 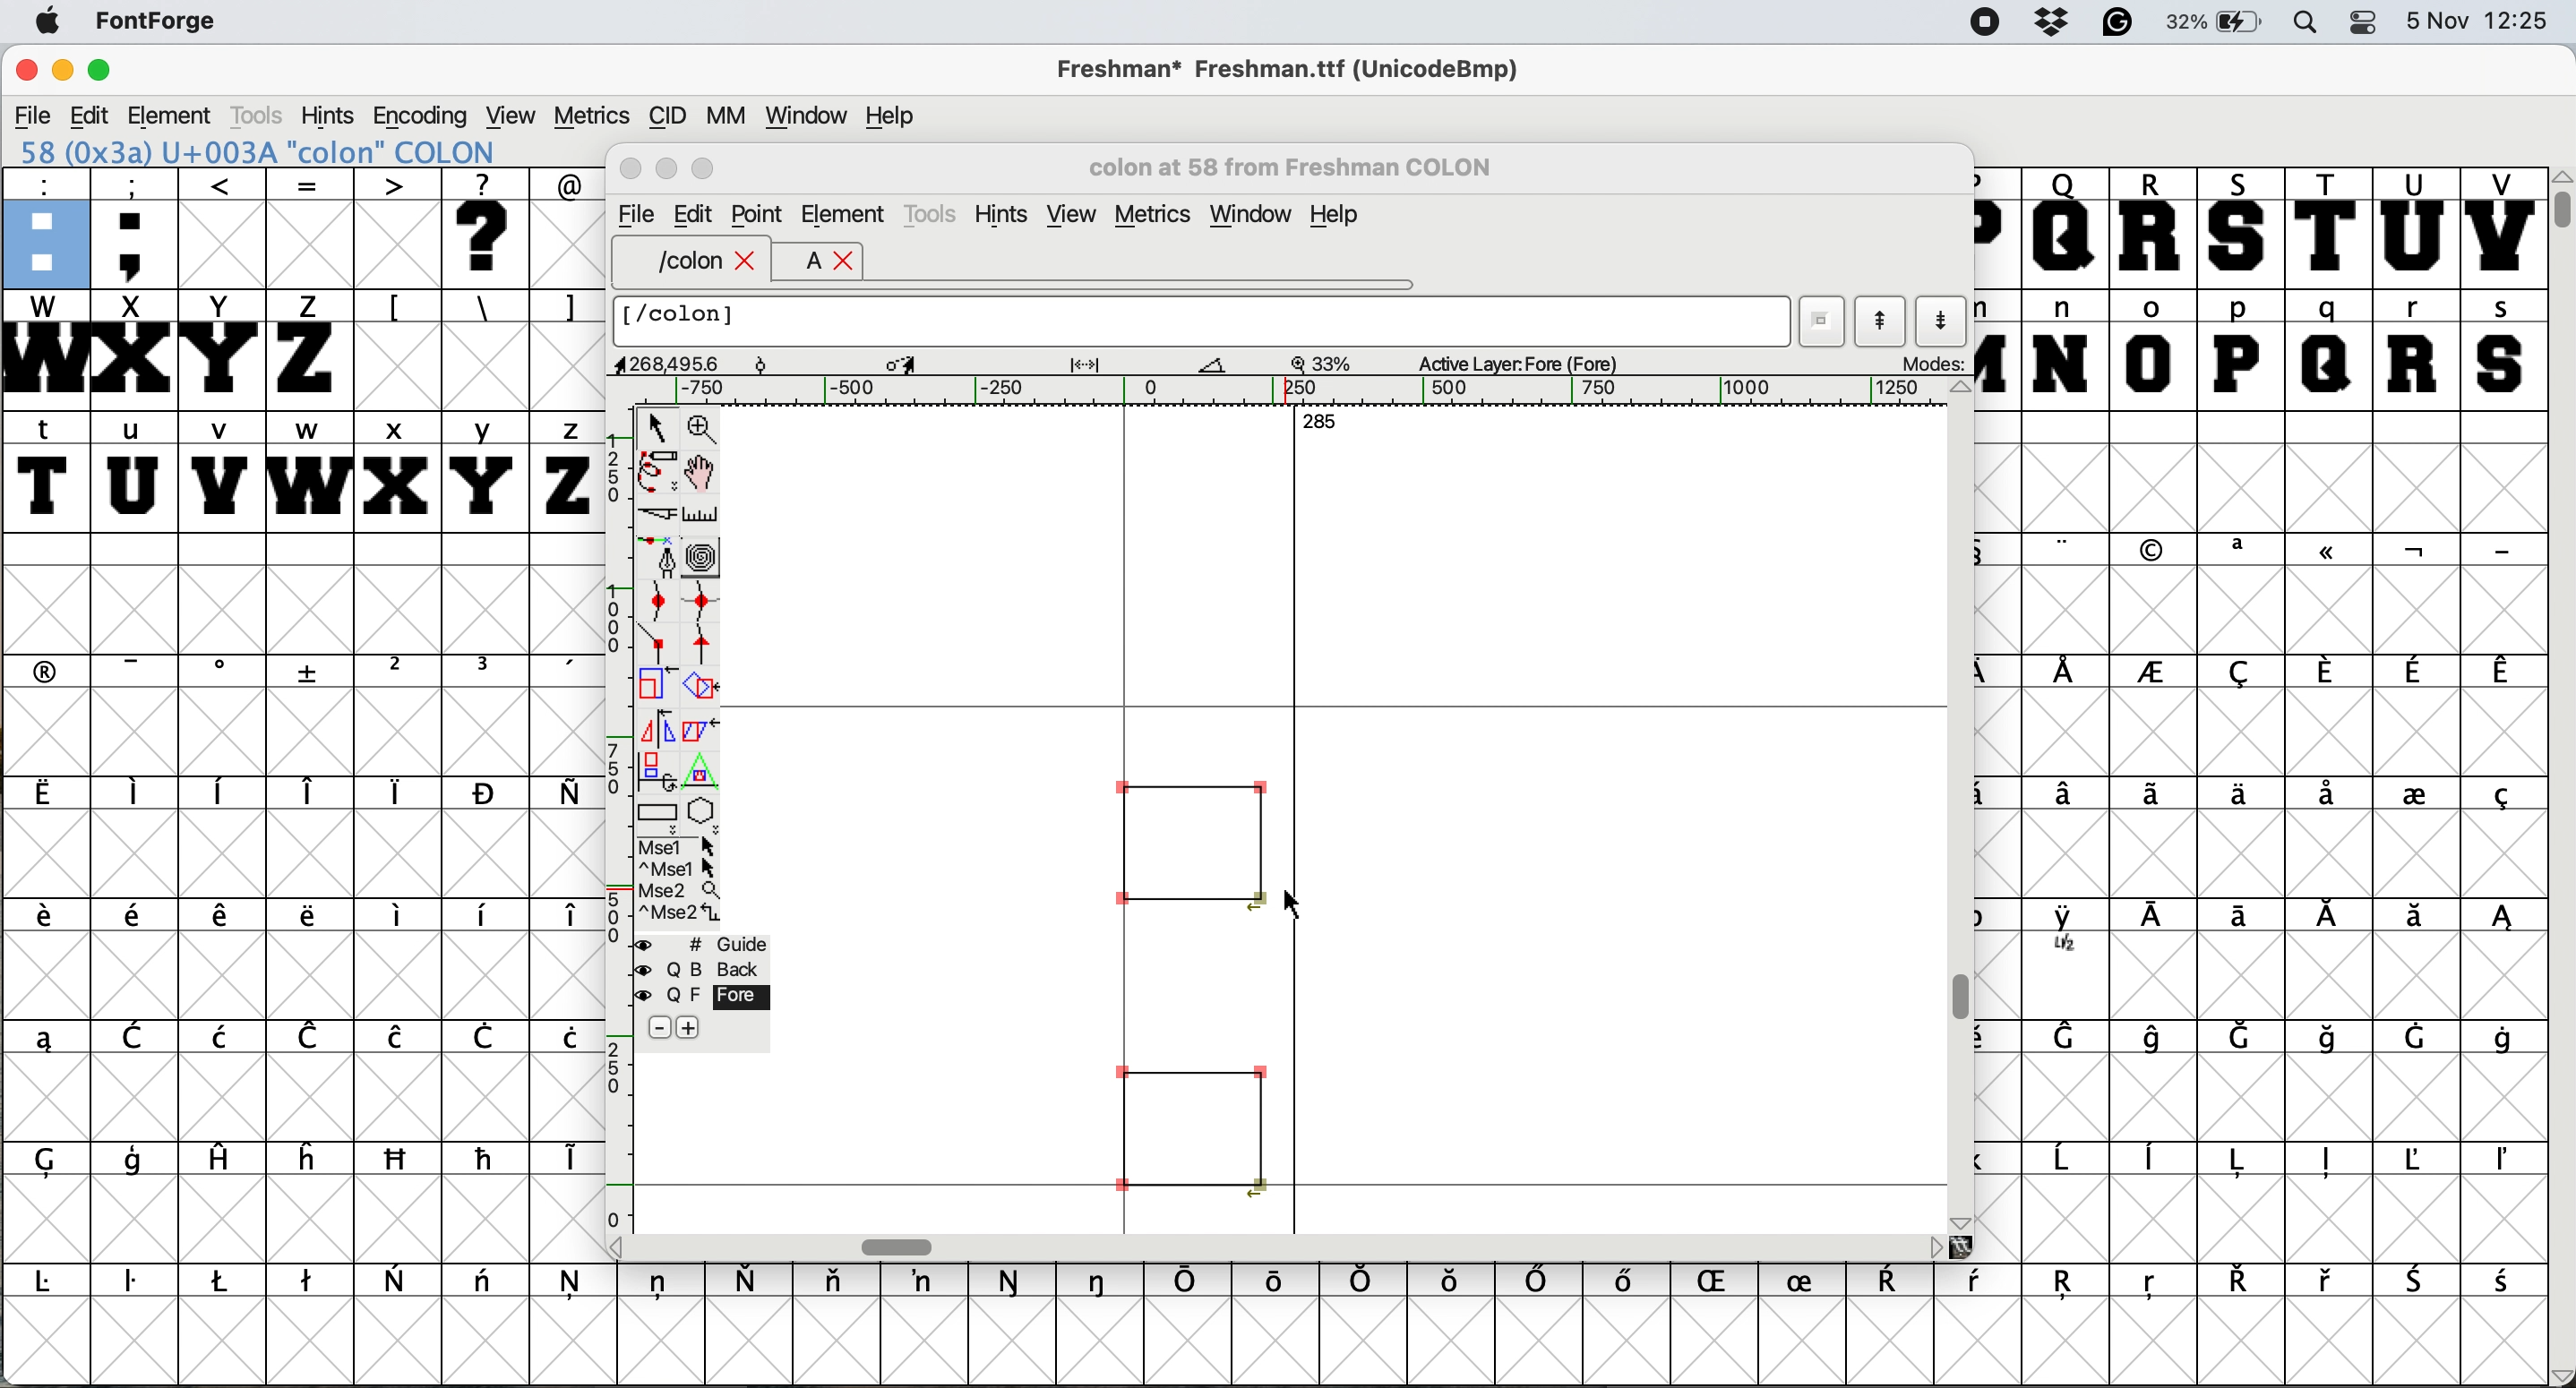 I want to click on maximise, so click(x=704, y=169).